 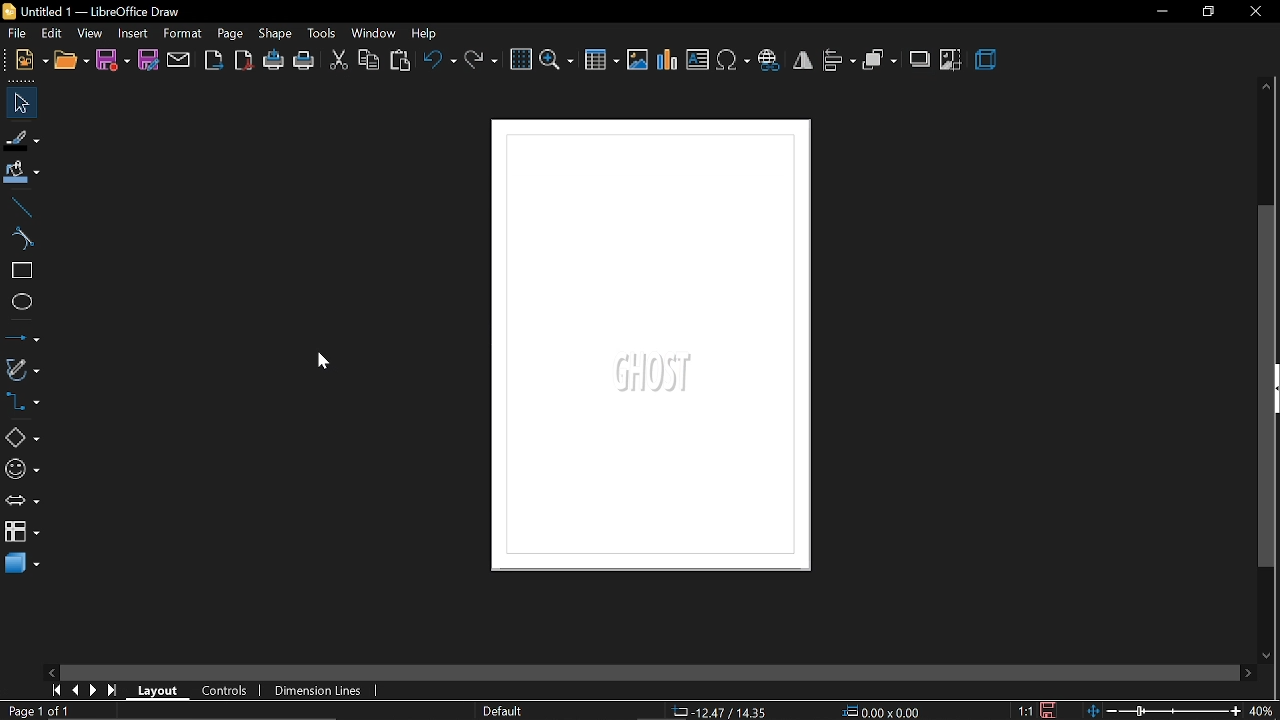 I want to click on paste, so click(x=402, y=60).